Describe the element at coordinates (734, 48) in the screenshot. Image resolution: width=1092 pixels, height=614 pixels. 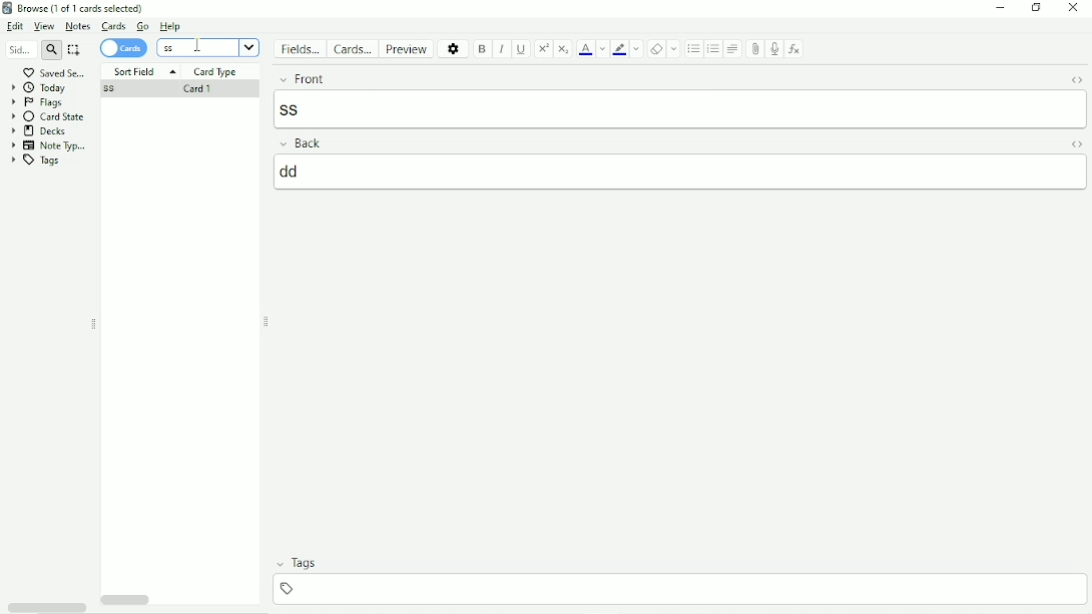
I see `Alignment` at that location.